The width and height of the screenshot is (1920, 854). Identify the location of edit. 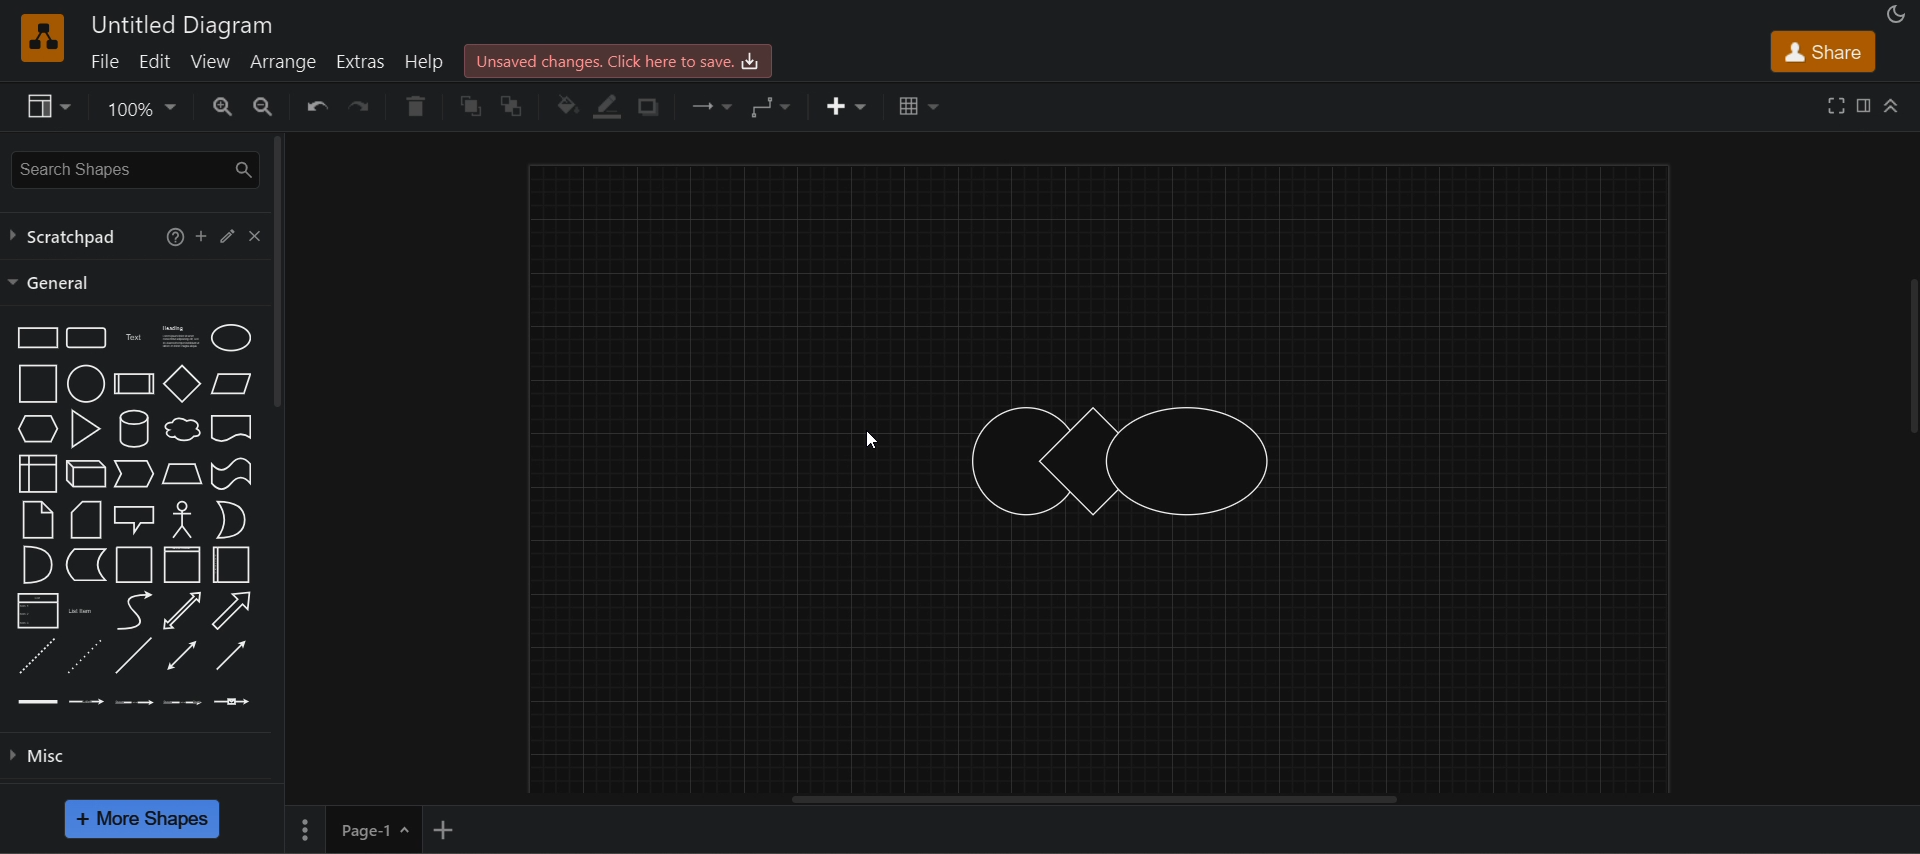
(226, 234).